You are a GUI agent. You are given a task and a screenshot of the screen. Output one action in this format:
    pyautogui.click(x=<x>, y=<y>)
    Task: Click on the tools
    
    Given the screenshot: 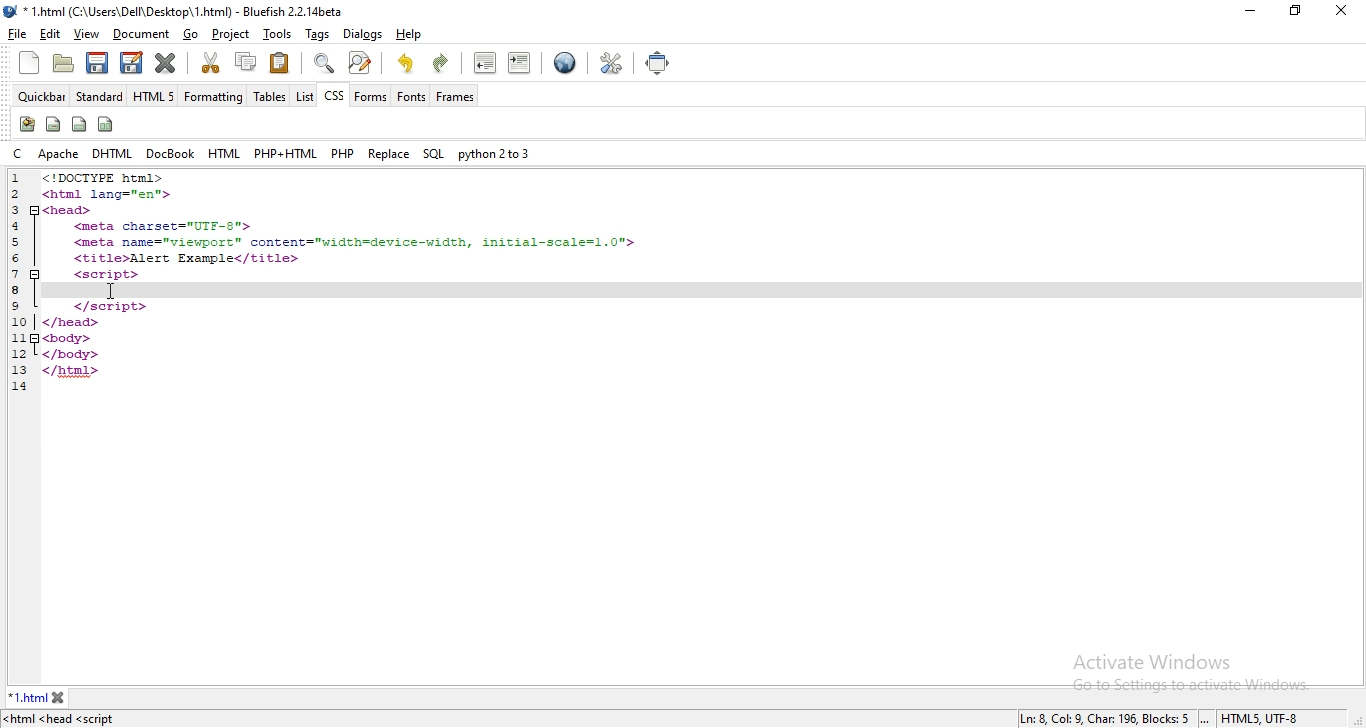 What is the action you would take?
    pyautogui.click(x=610, y=63)
    